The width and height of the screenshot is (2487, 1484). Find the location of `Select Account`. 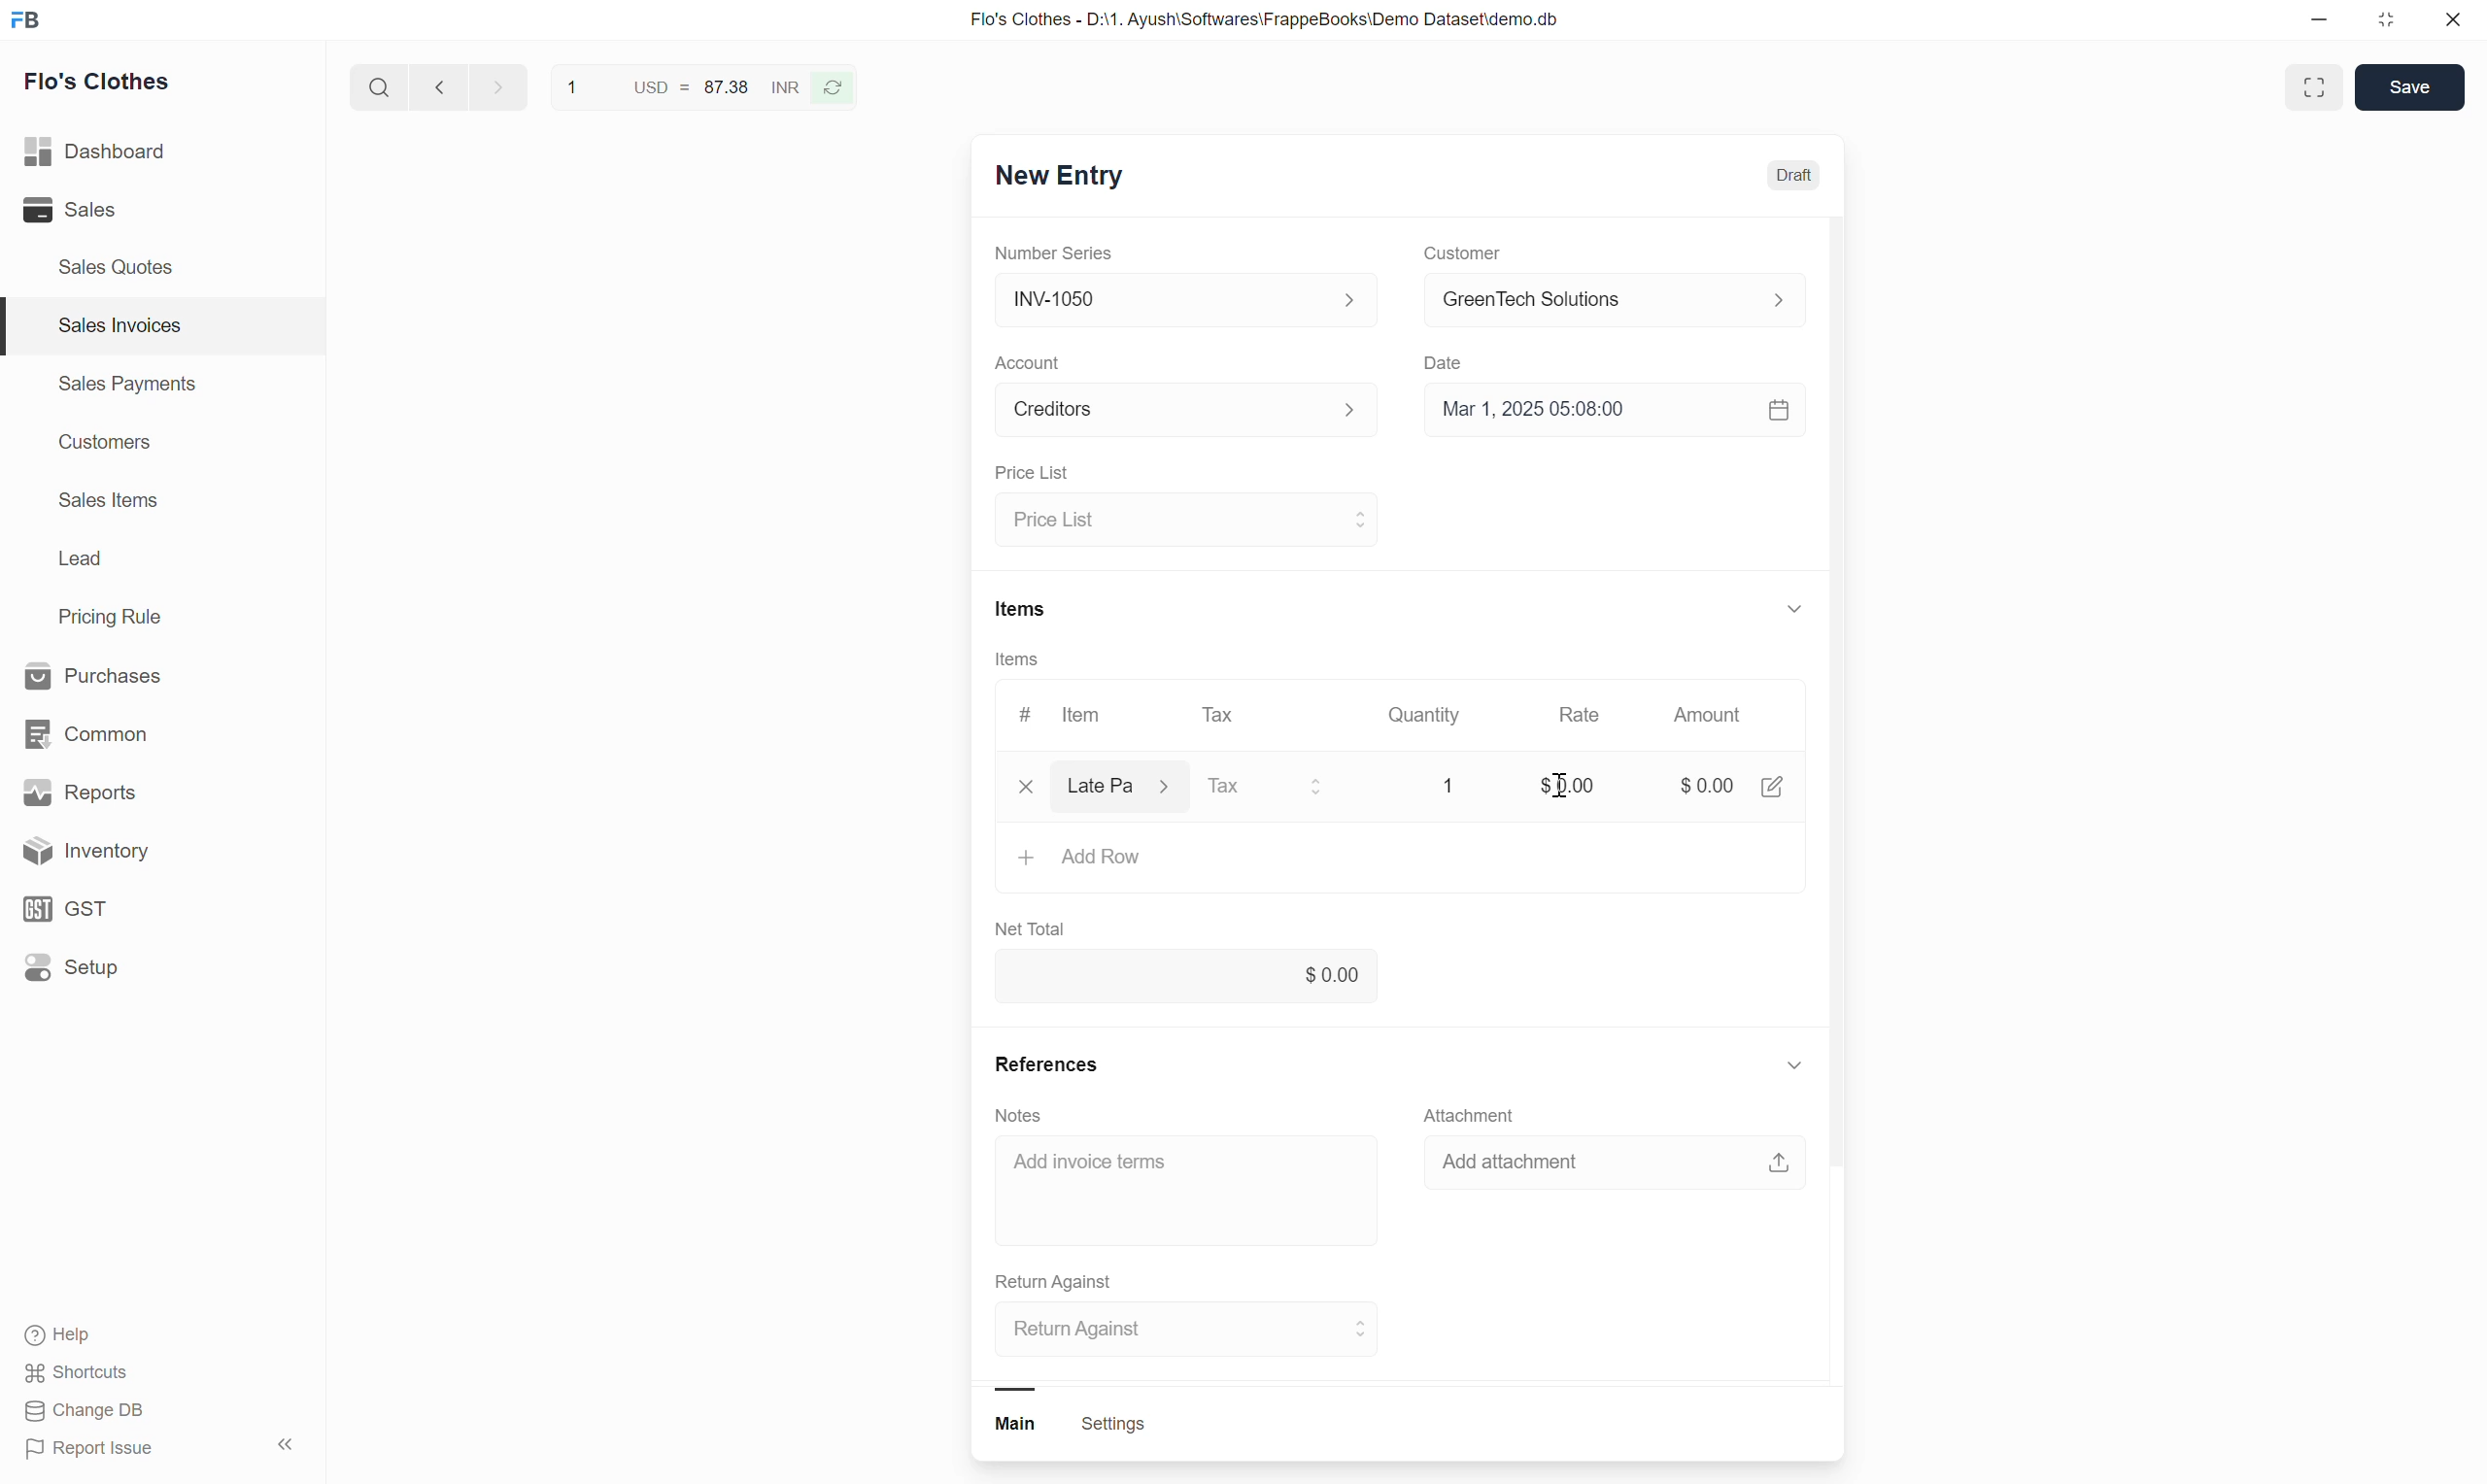

Select Account is located at coordinates (1177, 416).